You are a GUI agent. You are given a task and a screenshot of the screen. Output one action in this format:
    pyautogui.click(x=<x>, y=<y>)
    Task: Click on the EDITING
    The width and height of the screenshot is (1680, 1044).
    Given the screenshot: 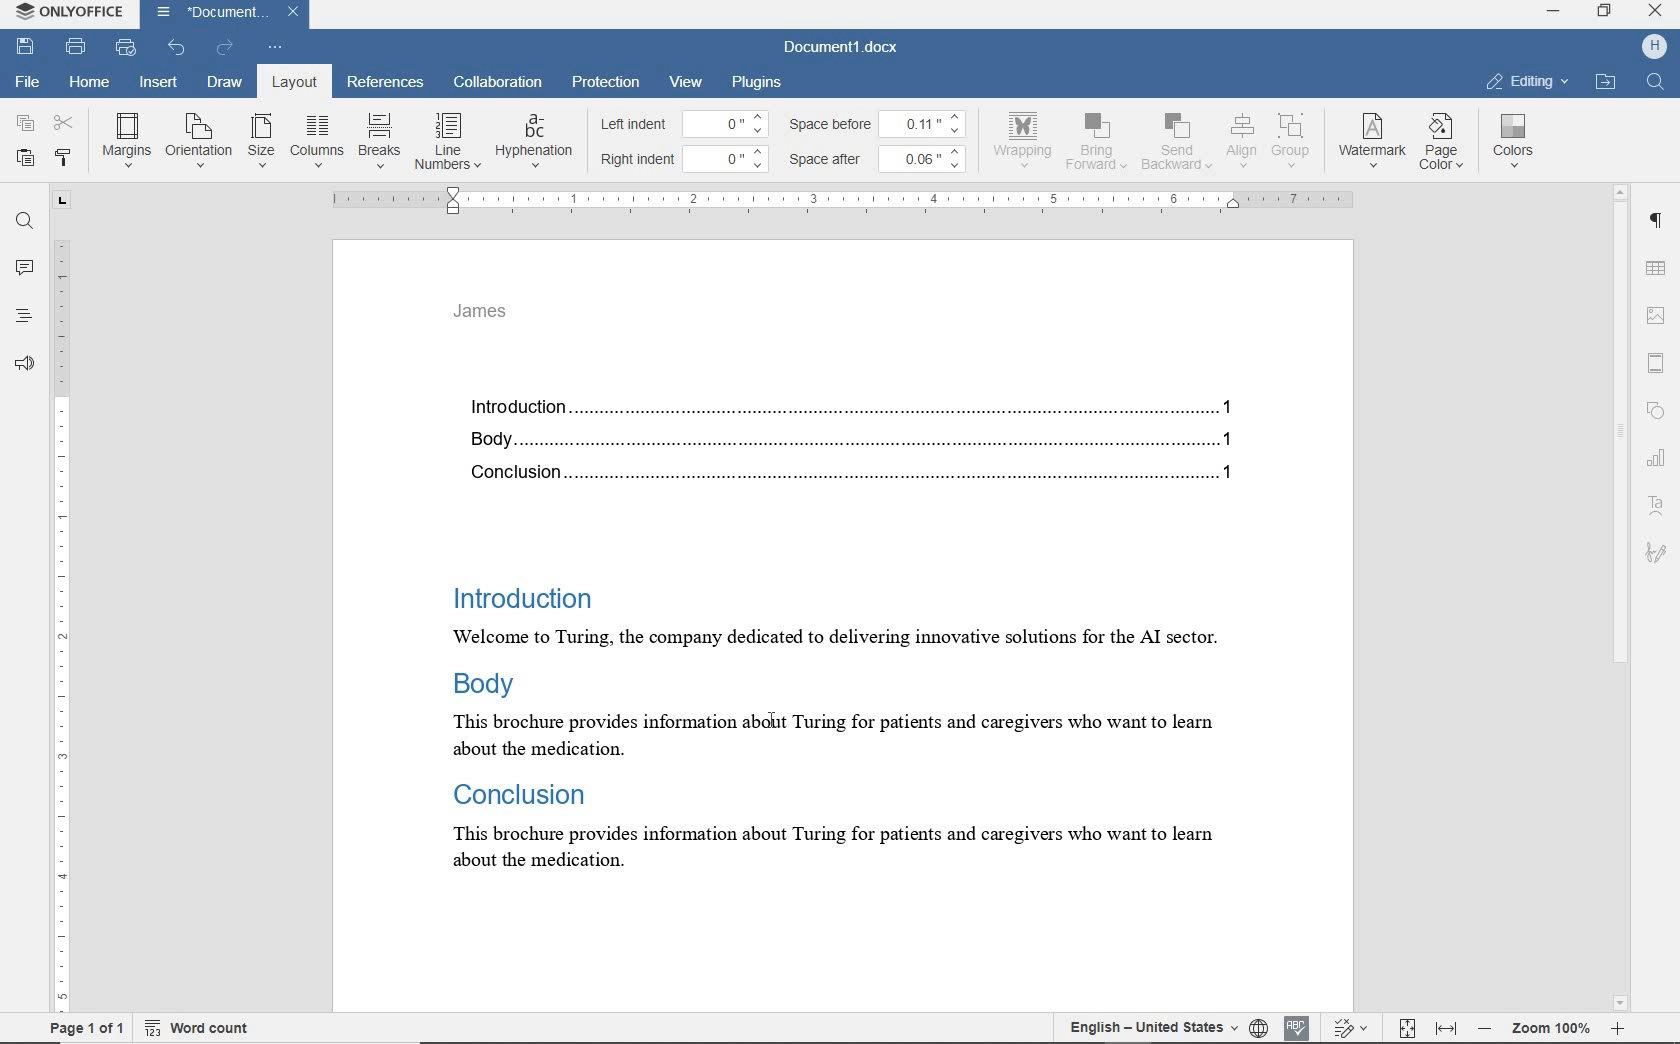 What is the action you would take?
    pyautogui.click(x=1527, y=81)
    